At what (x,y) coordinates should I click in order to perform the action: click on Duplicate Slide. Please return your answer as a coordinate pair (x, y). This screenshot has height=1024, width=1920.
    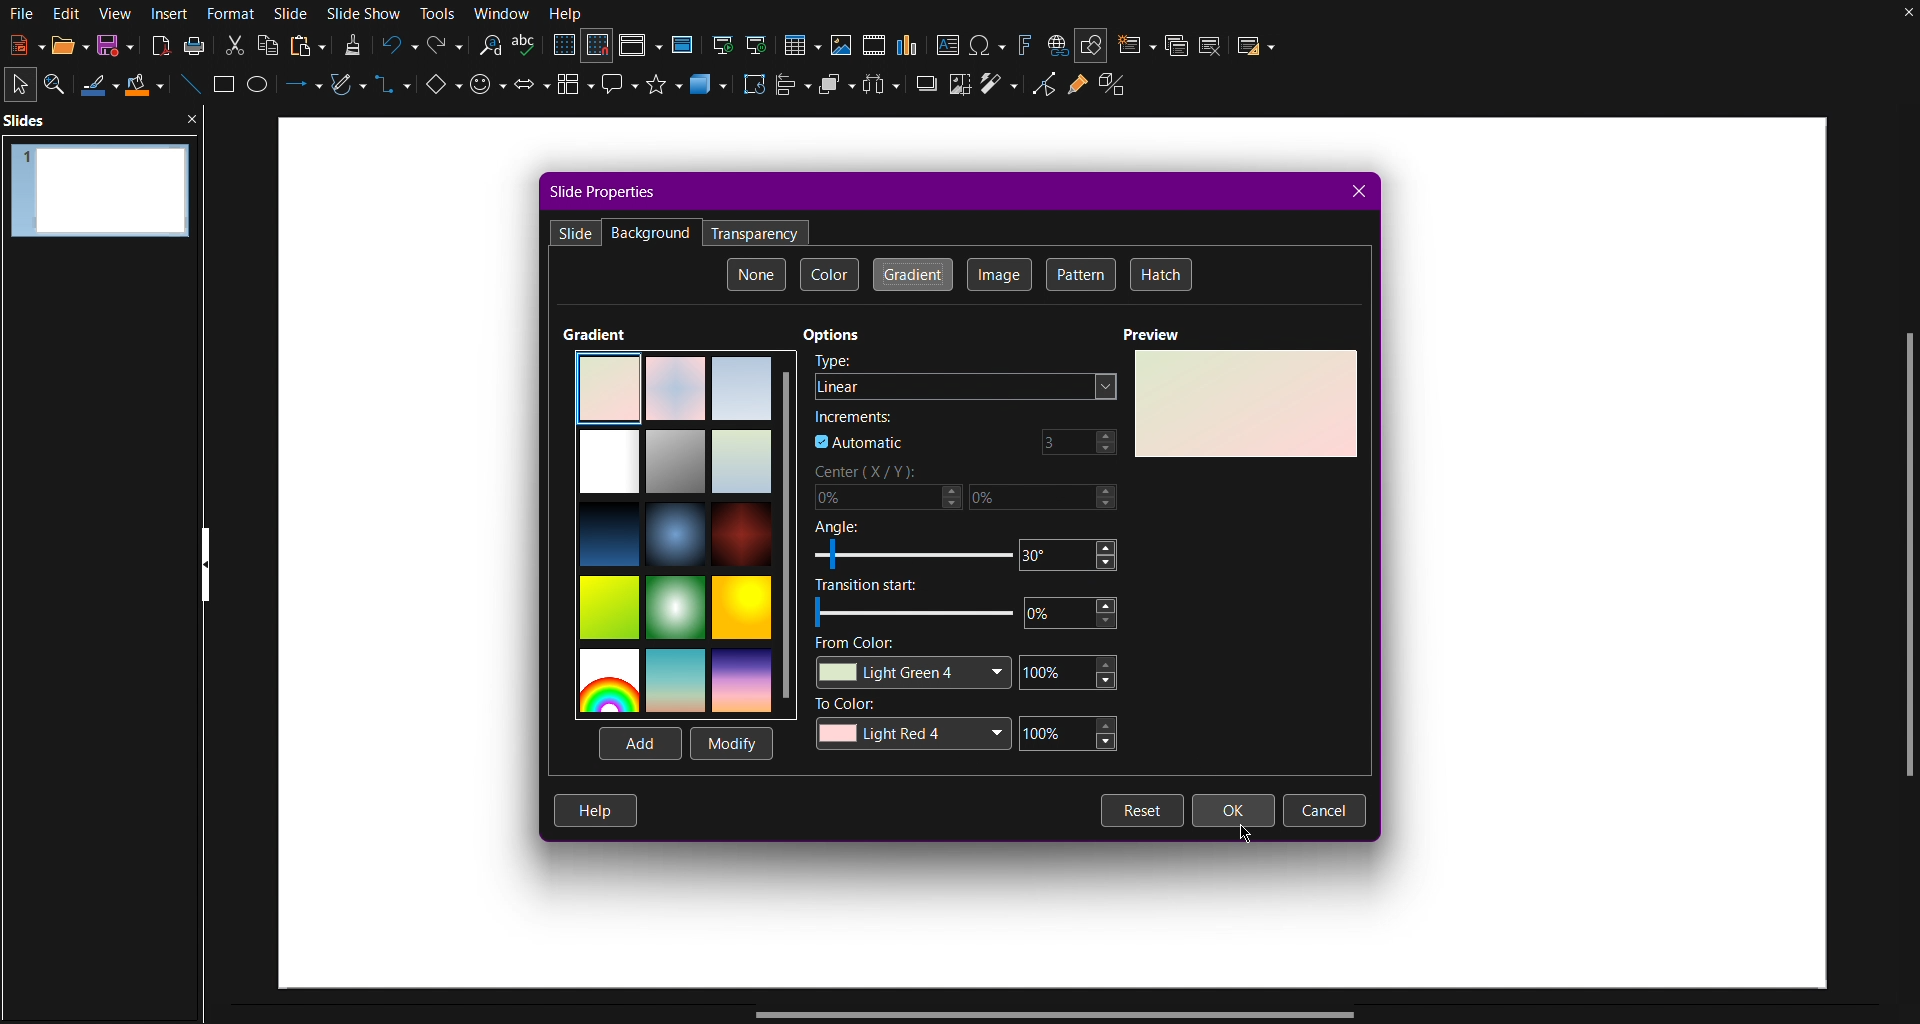
    Looking at the image, I should click on (1176, 44).